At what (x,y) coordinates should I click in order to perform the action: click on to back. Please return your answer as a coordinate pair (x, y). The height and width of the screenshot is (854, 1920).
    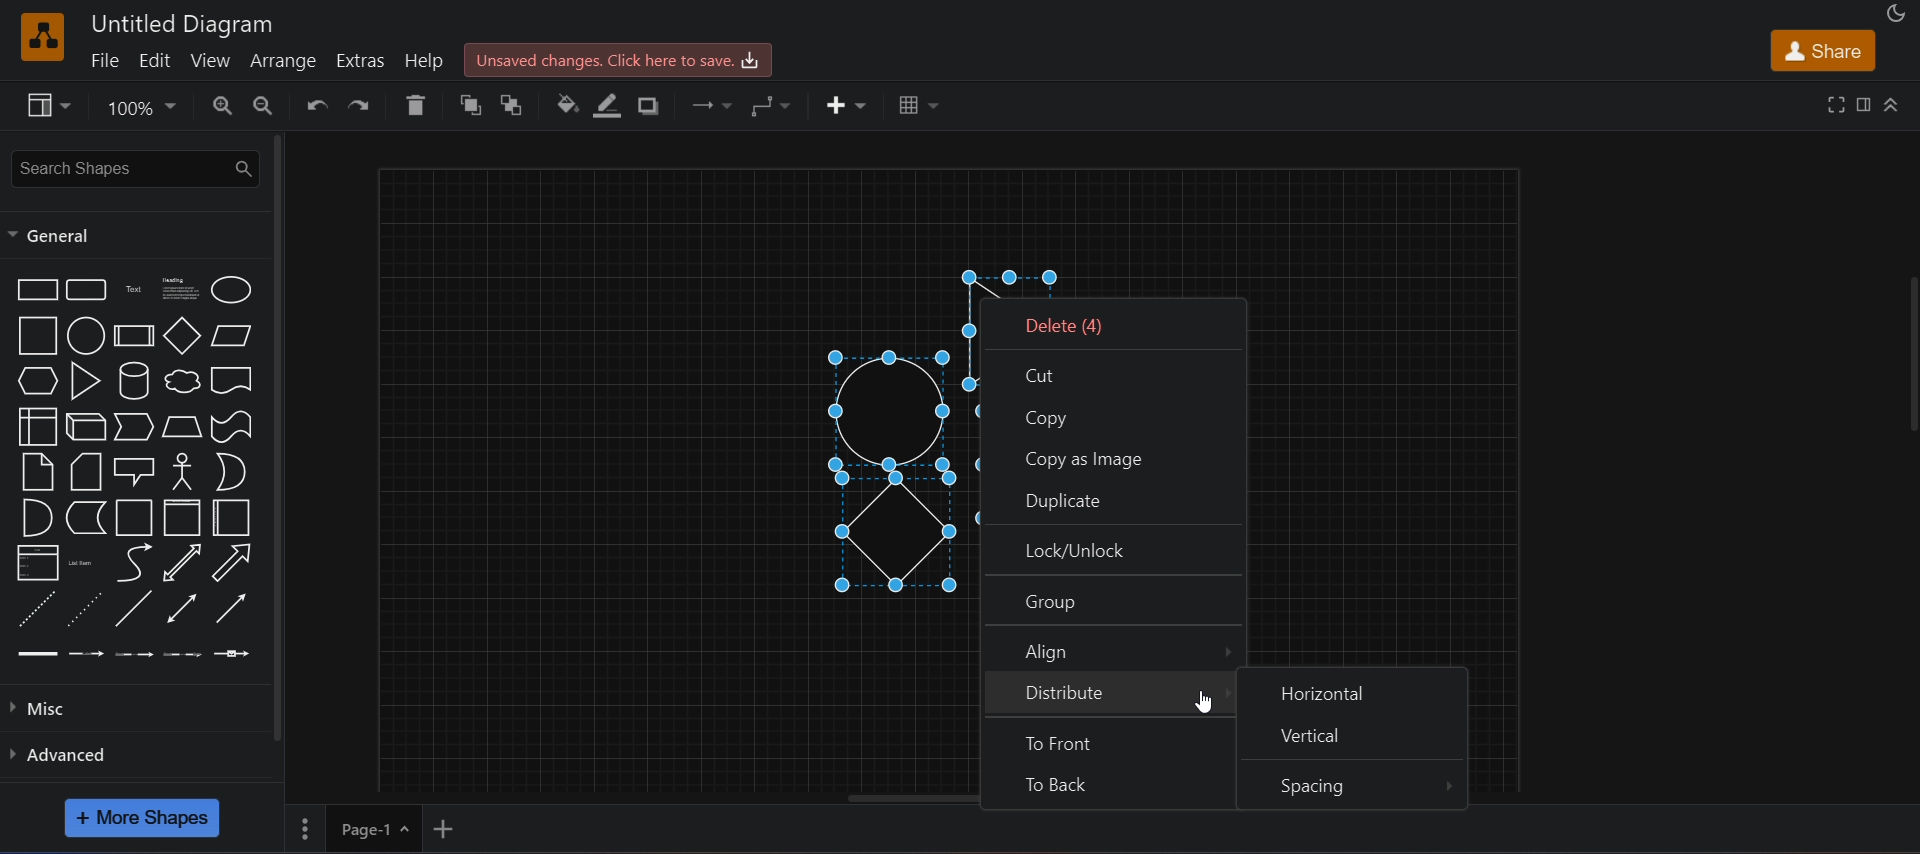
    Looking at the image, I should click on (519, 105).